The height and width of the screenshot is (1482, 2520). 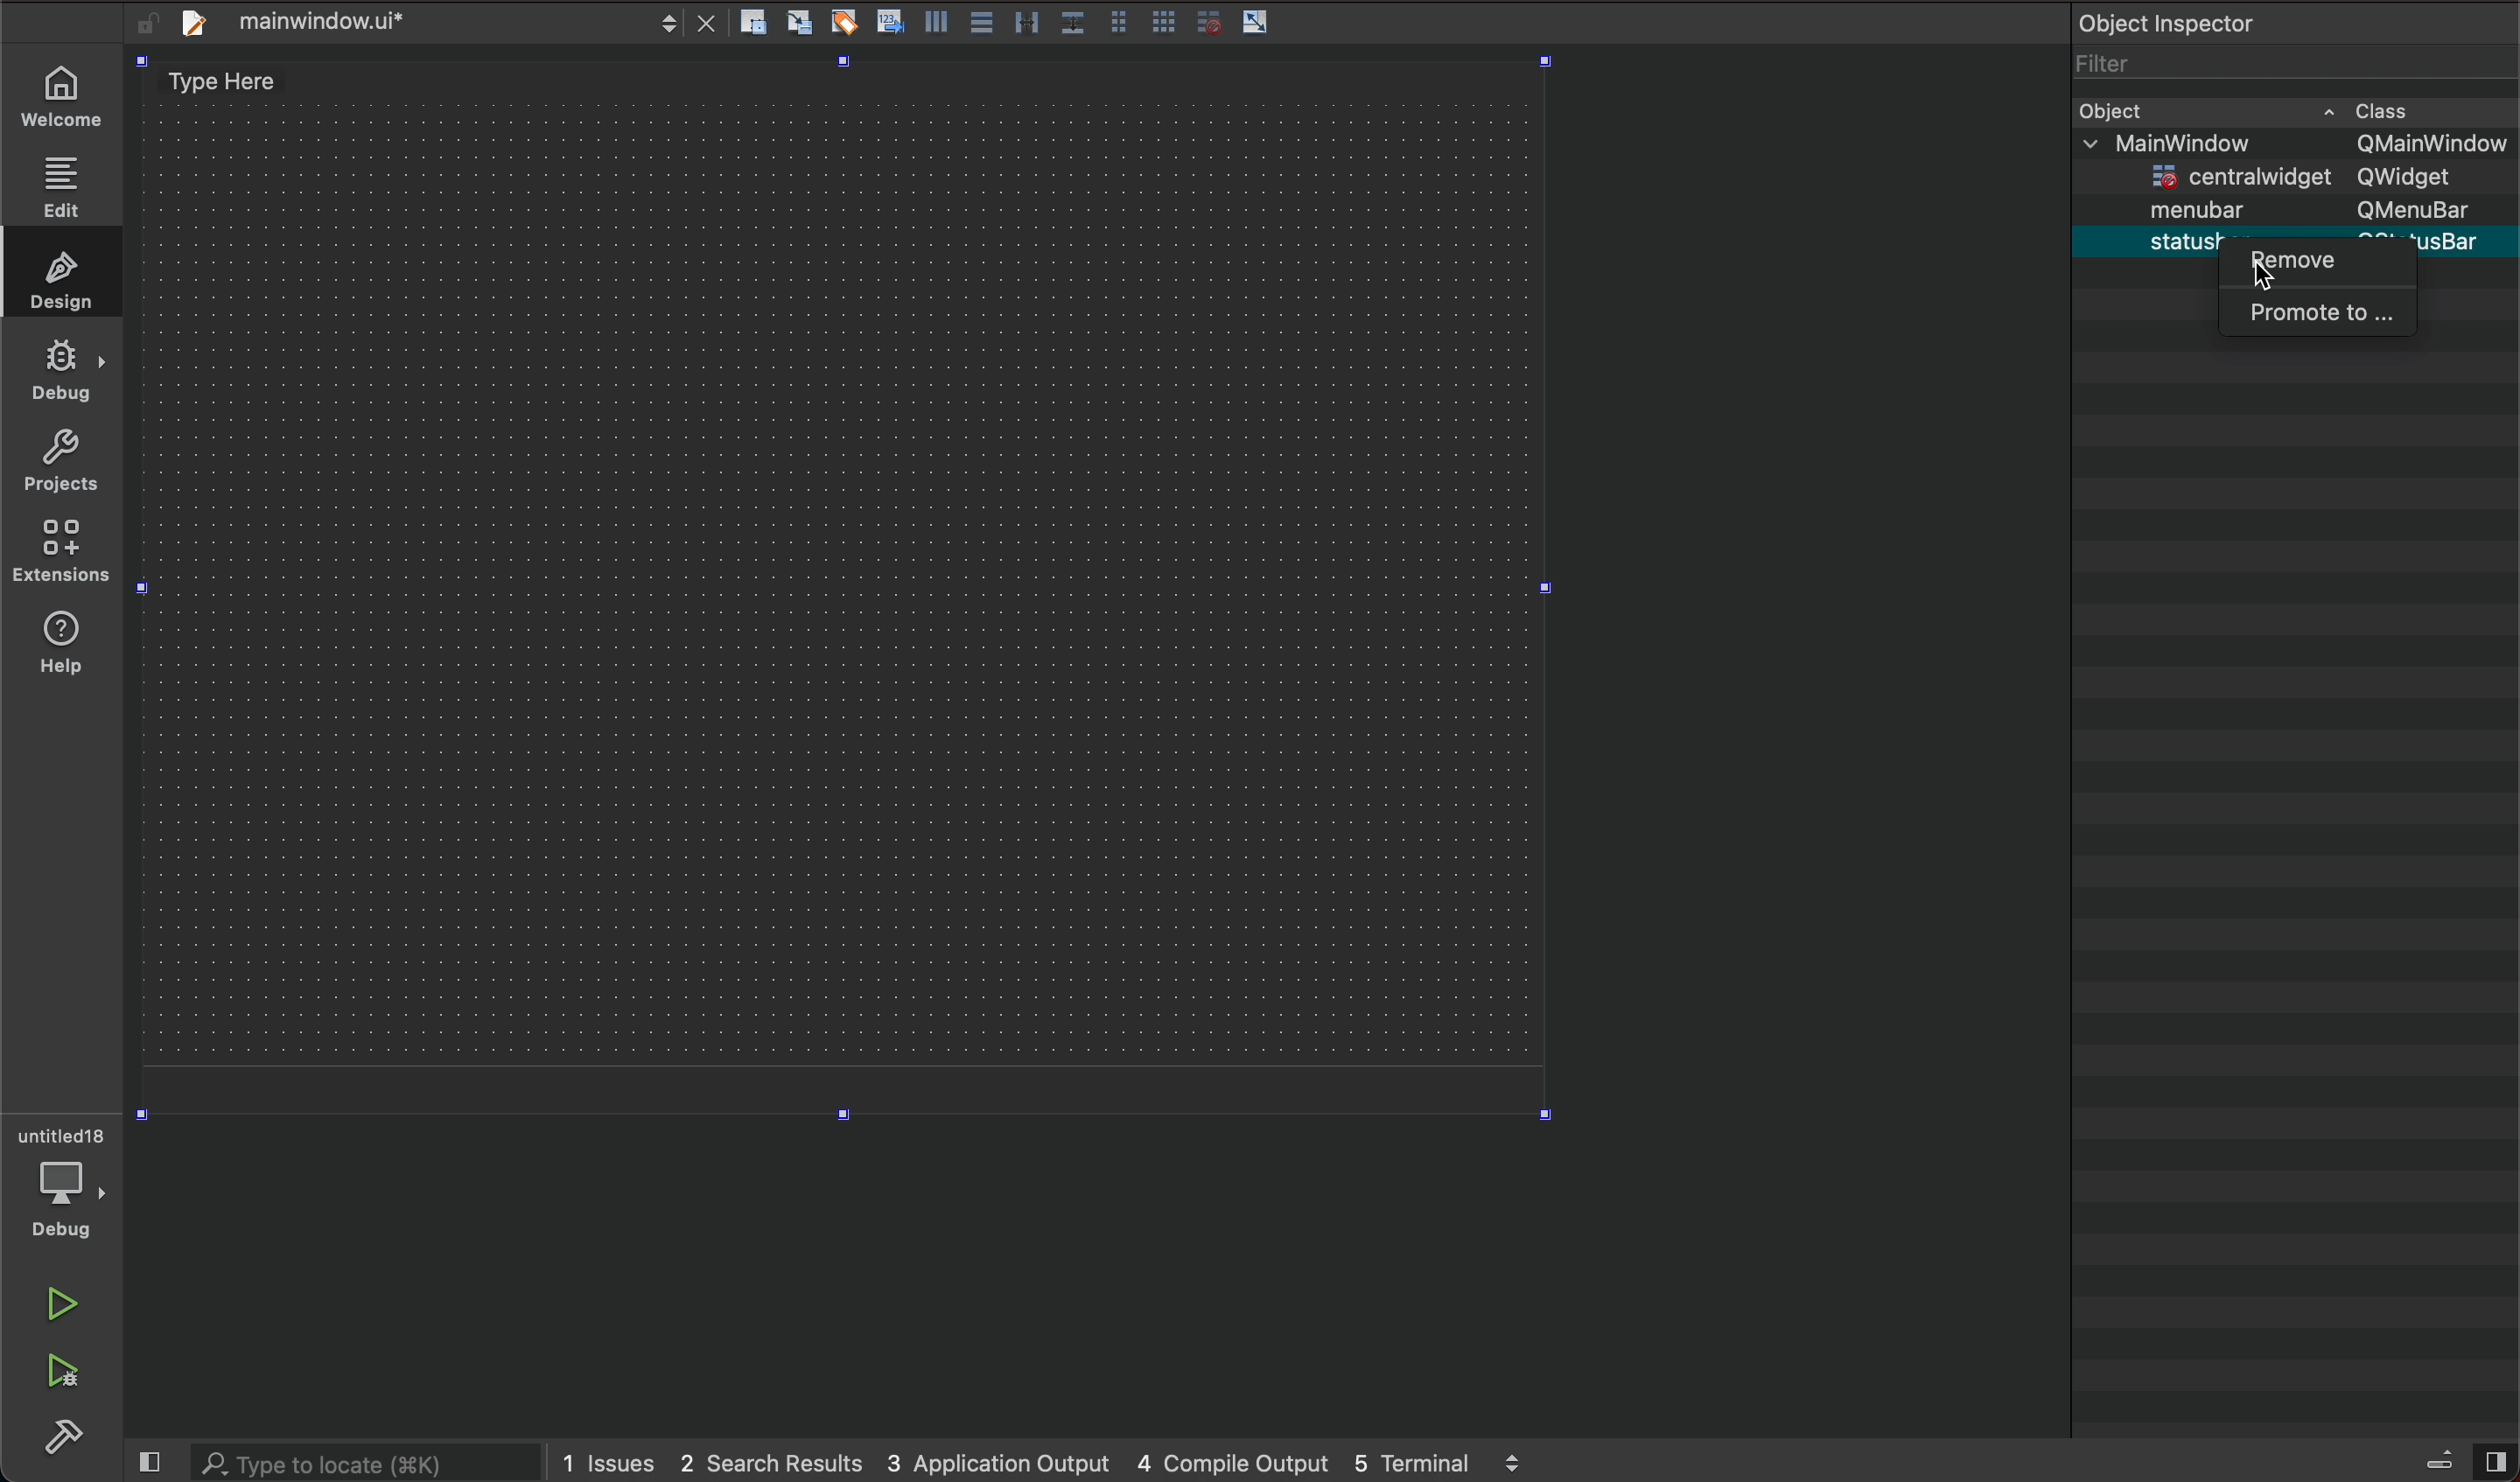 What do you see at coordinates (65, 1306) in the screenshot?
I see `run` at bounding box center [65, 1306].